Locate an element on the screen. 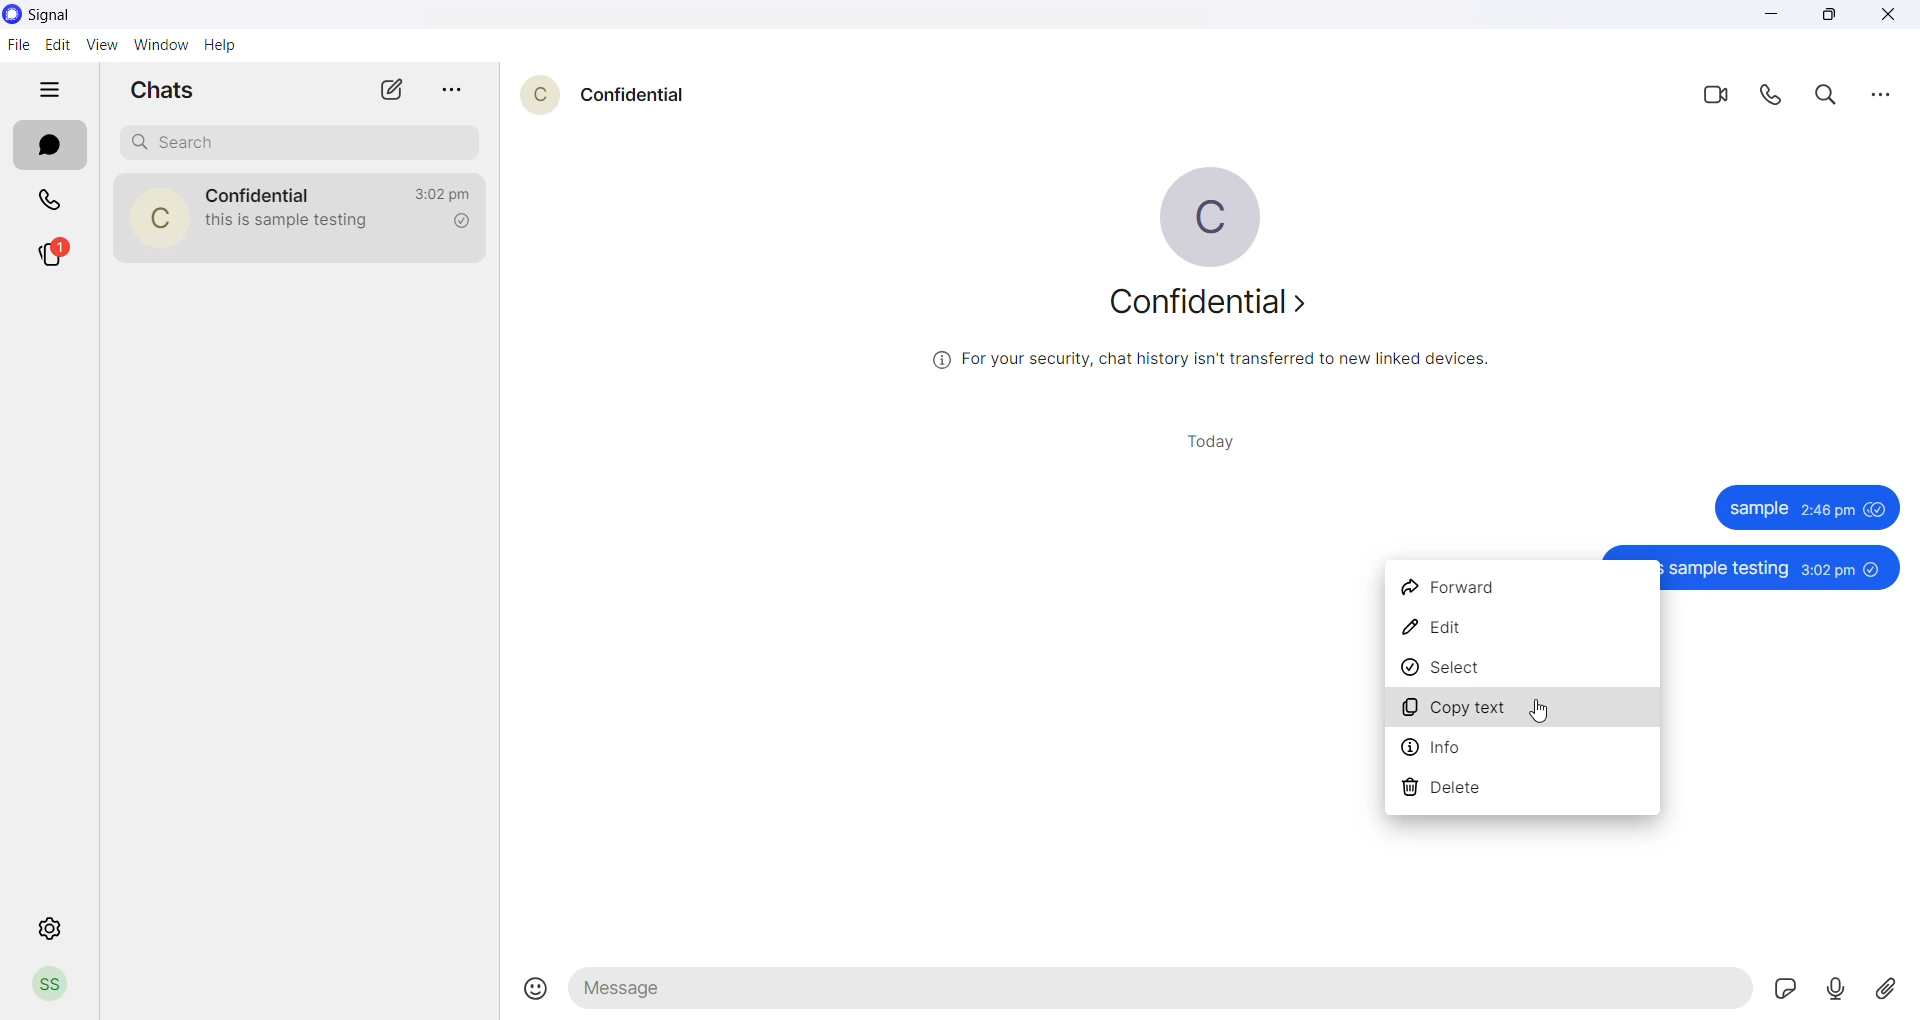 The width and height of the screenshot is (1920, 1020). search box is located at coordinates (296, 141).